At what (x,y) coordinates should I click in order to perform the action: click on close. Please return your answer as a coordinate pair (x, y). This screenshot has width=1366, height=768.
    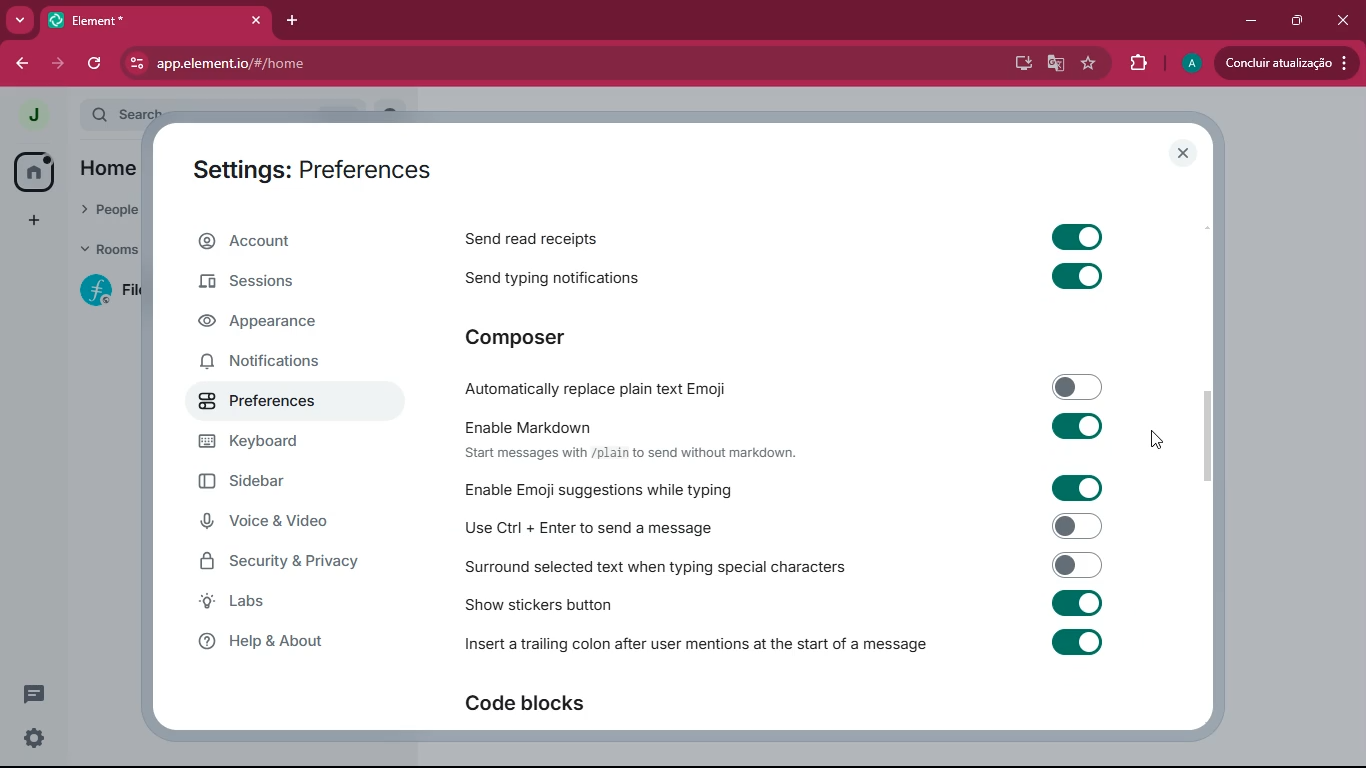
    Looking at the image, I should click on (1183, 153).